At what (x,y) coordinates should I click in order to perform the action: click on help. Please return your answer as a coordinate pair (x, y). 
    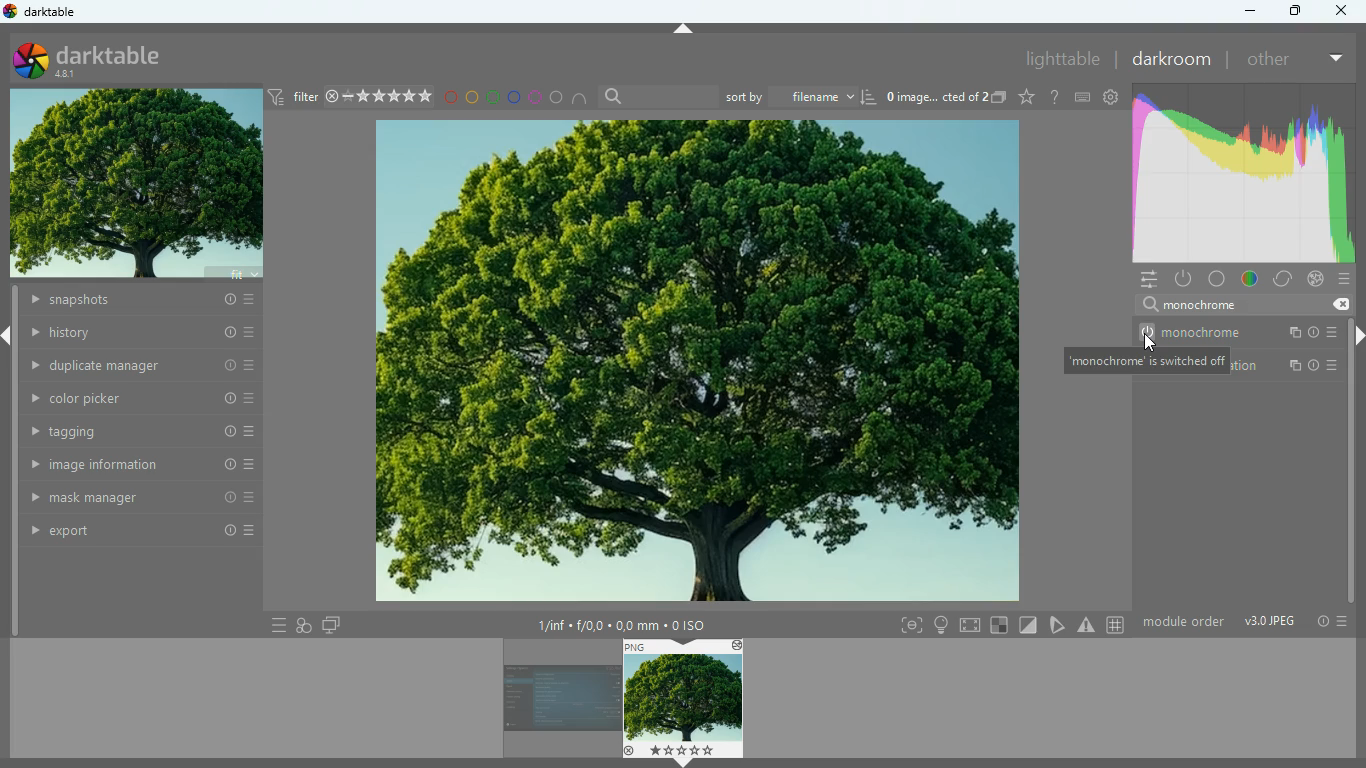
    Looking at the image, I should click on (1055, 97).